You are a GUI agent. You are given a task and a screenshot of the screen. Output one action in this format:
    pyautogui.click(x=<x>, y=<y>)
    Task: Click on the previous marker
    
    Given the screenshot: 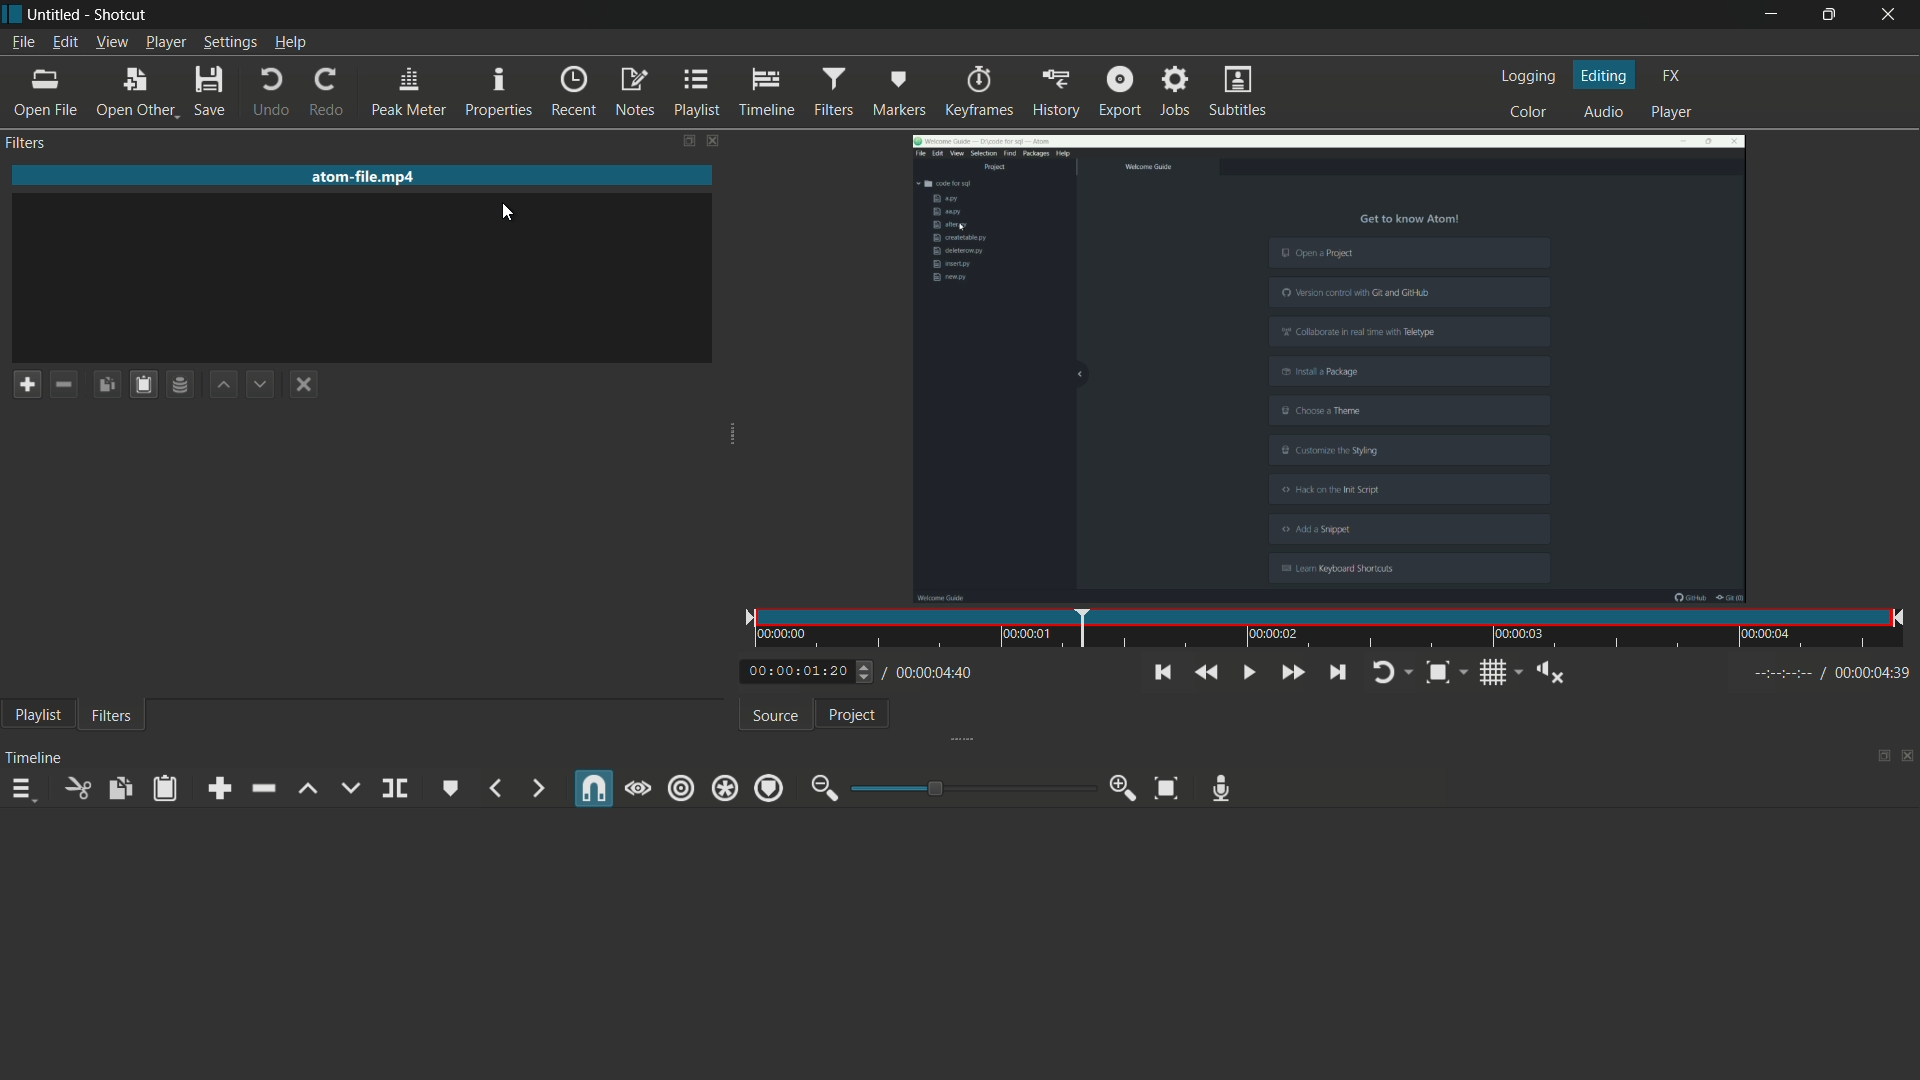 What is the action you would take?
    pyautogui.click(x=499, y=787)
    